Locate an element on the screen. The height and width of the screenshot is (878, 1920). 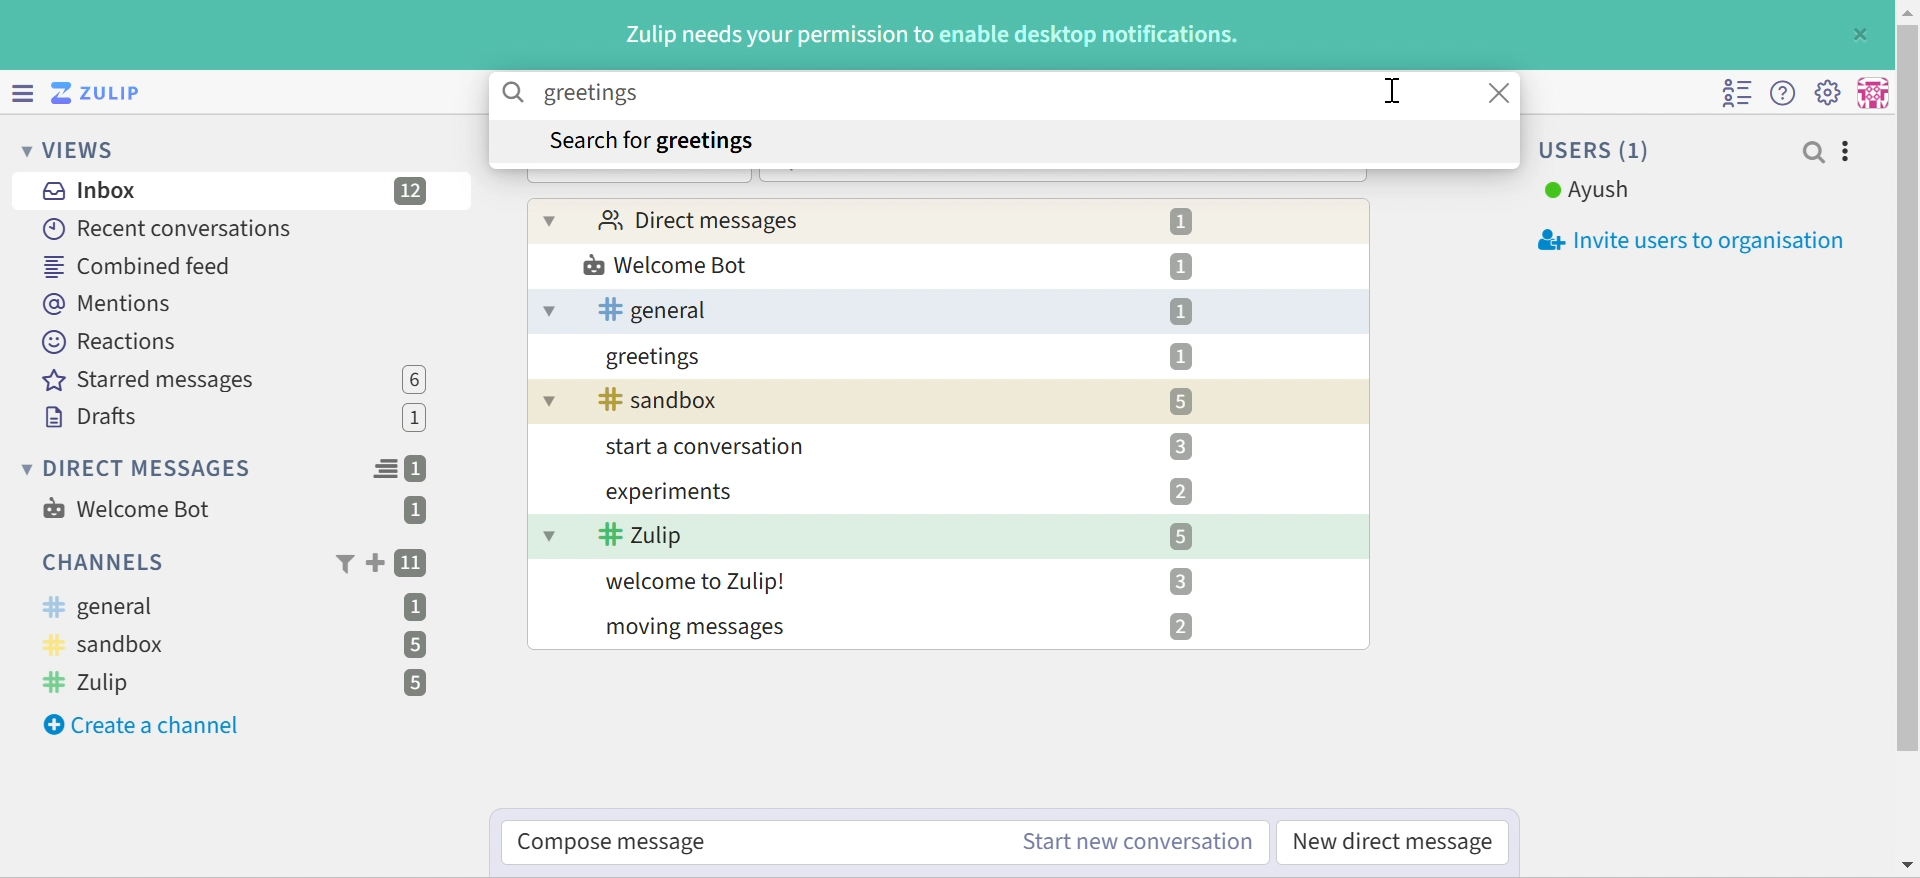
3 is located at coordinates (1182, 446).